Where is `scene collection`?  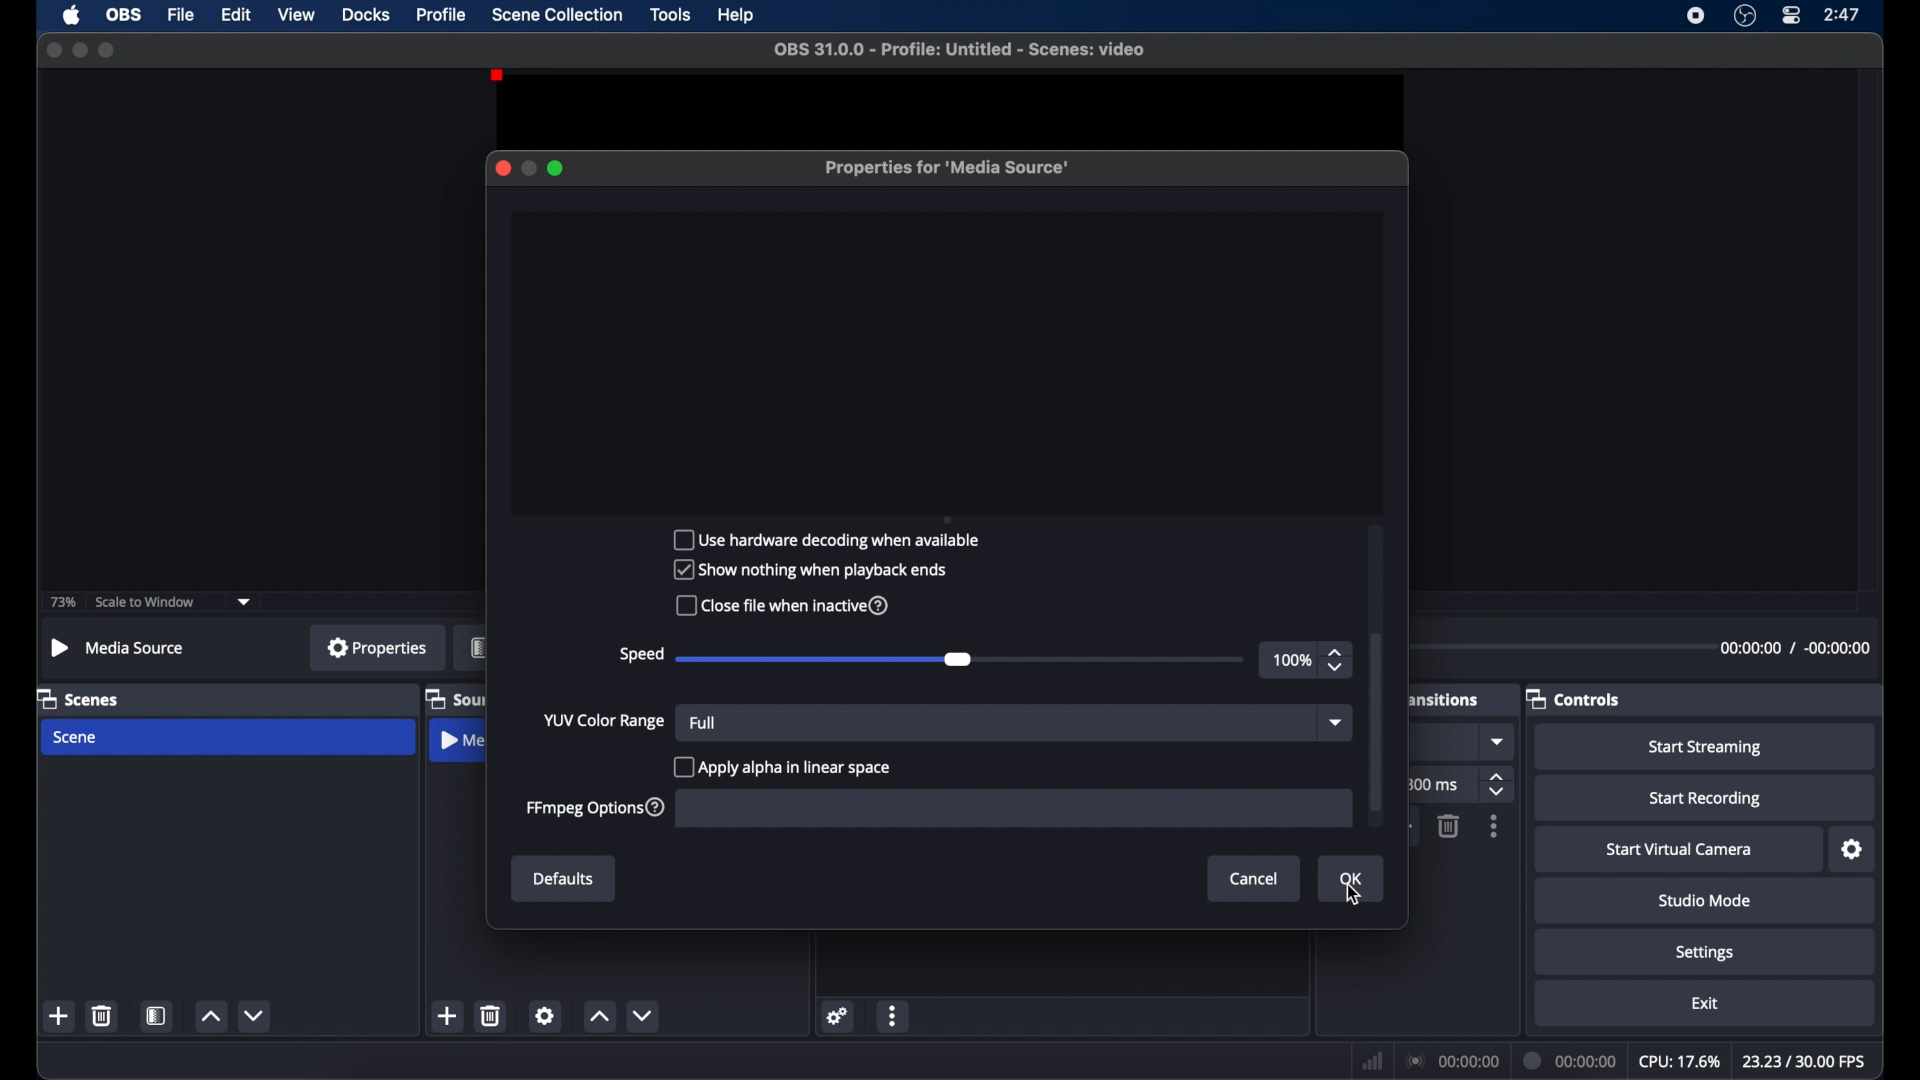 scene collection is located at coordinates (559, 15).